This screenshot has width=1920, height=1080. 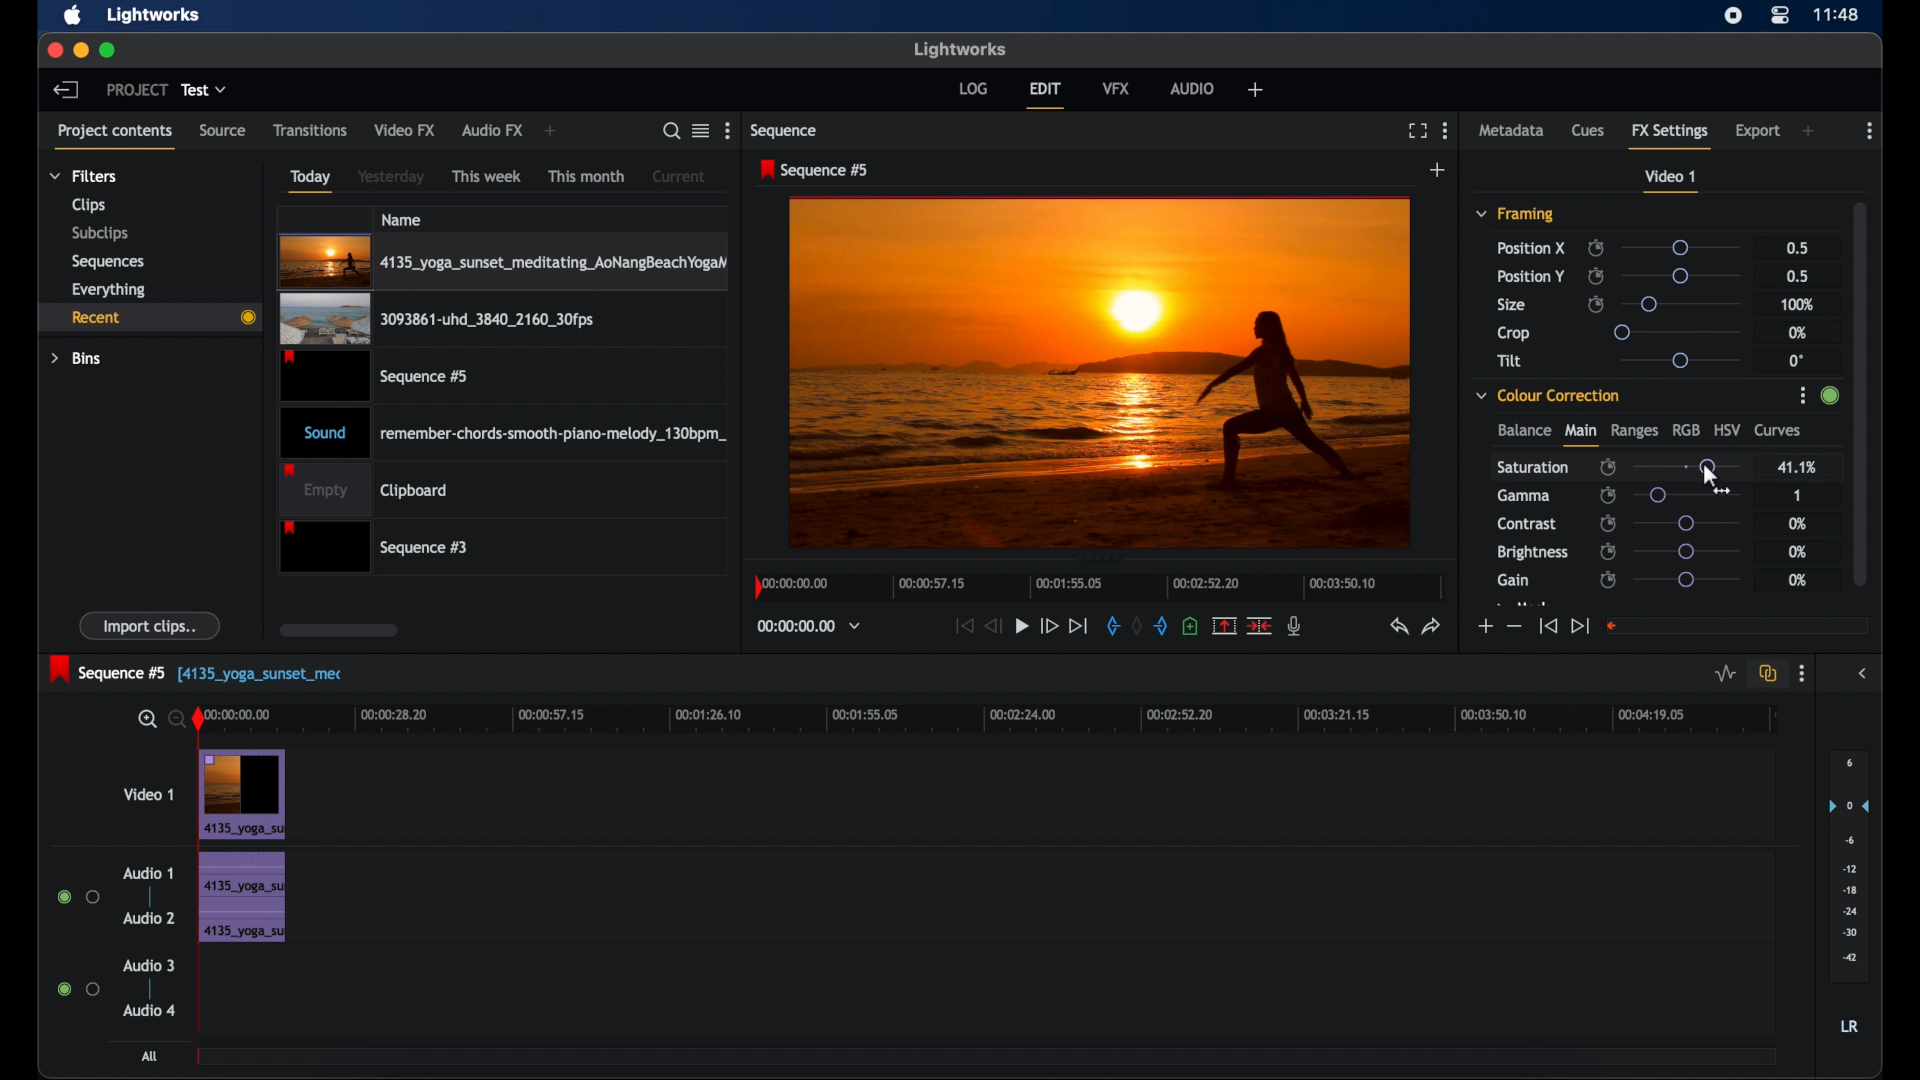 I want to click on lightworks, so click(x=154, y=16).